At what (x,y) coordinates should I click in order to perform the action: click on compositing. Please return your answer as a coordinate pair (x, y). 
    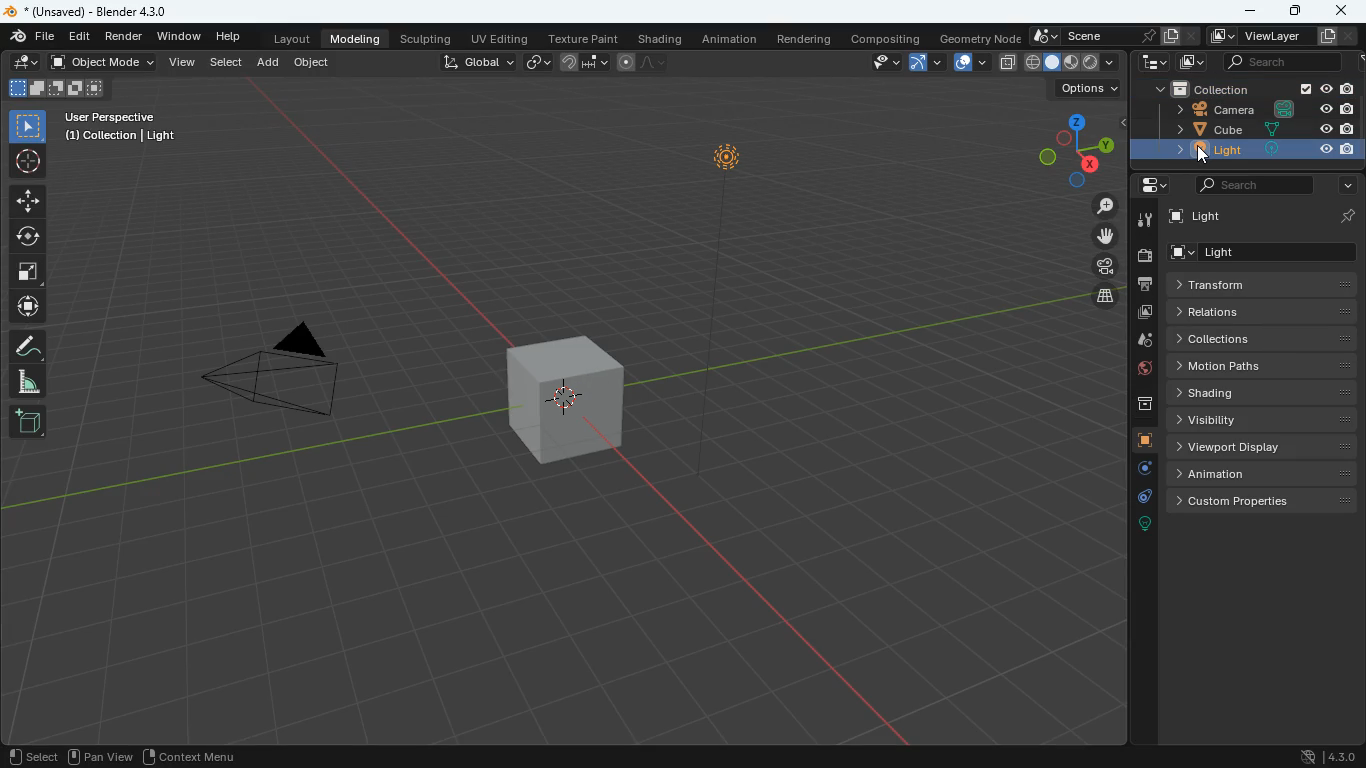
    Looking at the image, I should click on (884, 37).